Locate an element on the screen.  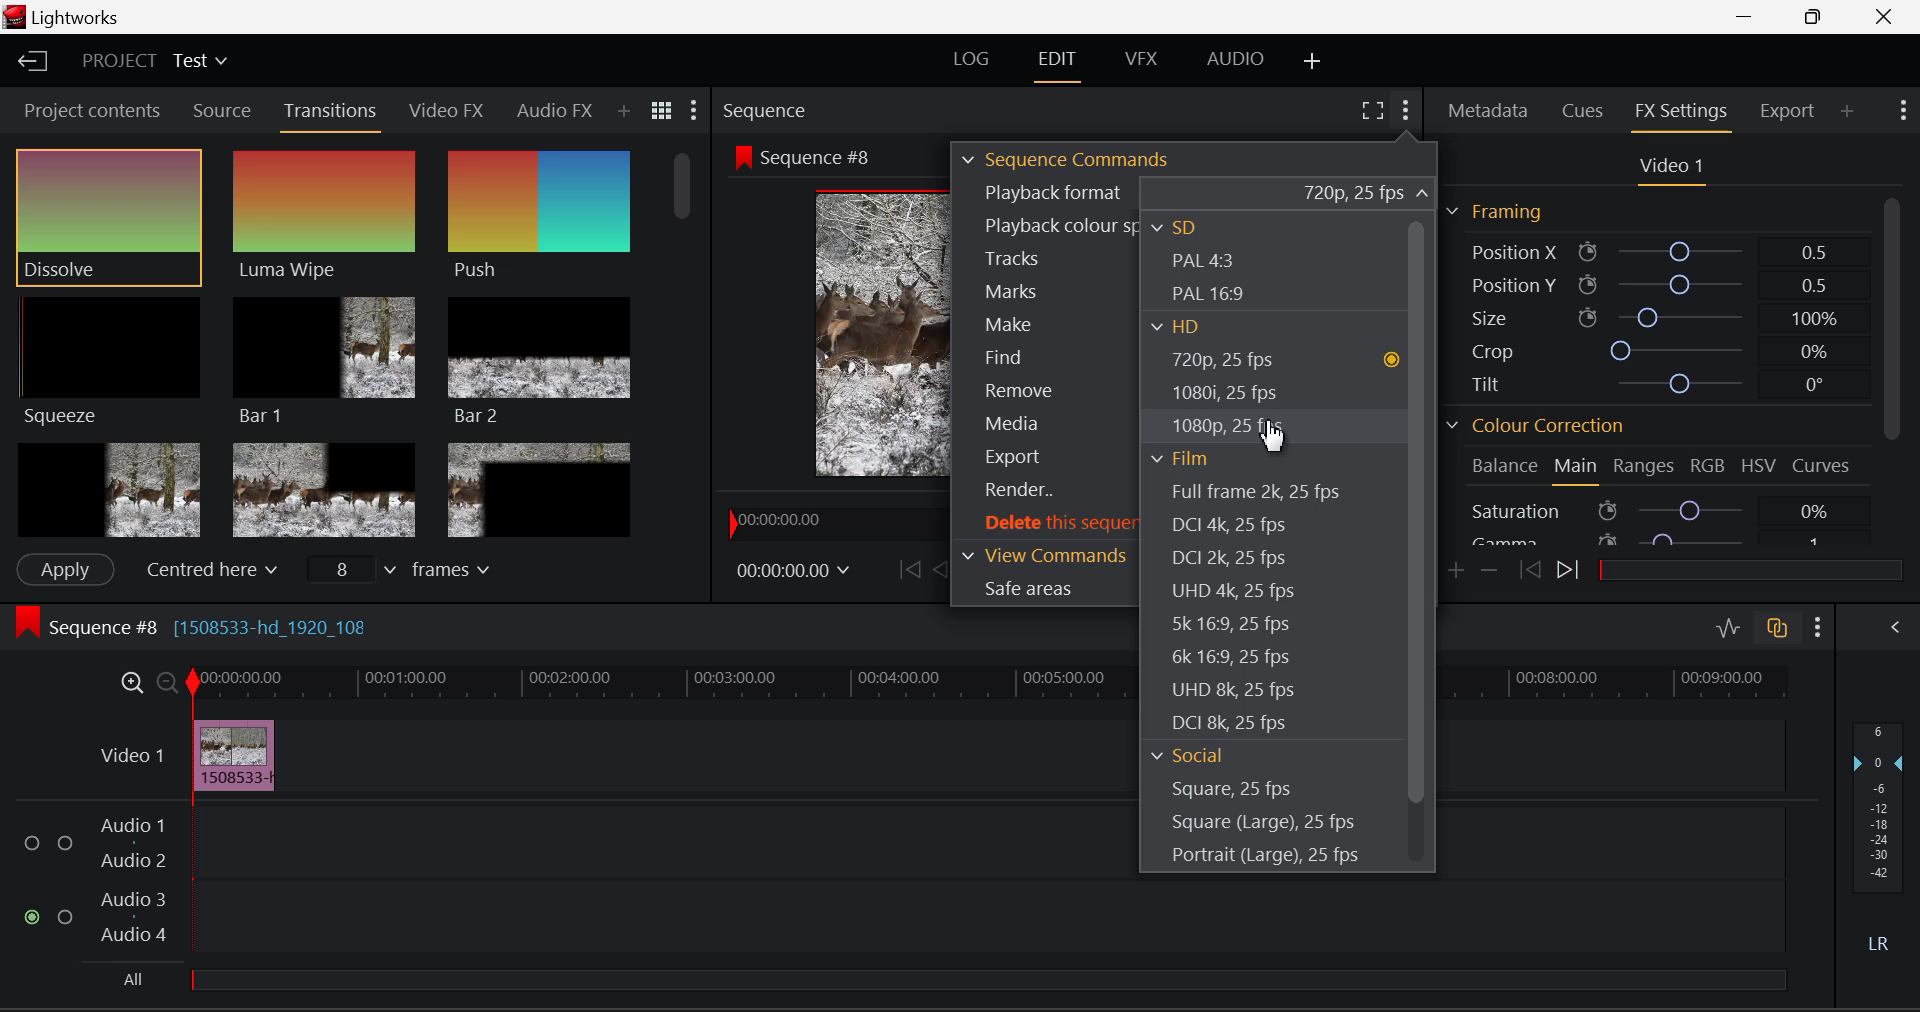
Toggle Audio Levels Editing is located at coordinates (1728, 627).